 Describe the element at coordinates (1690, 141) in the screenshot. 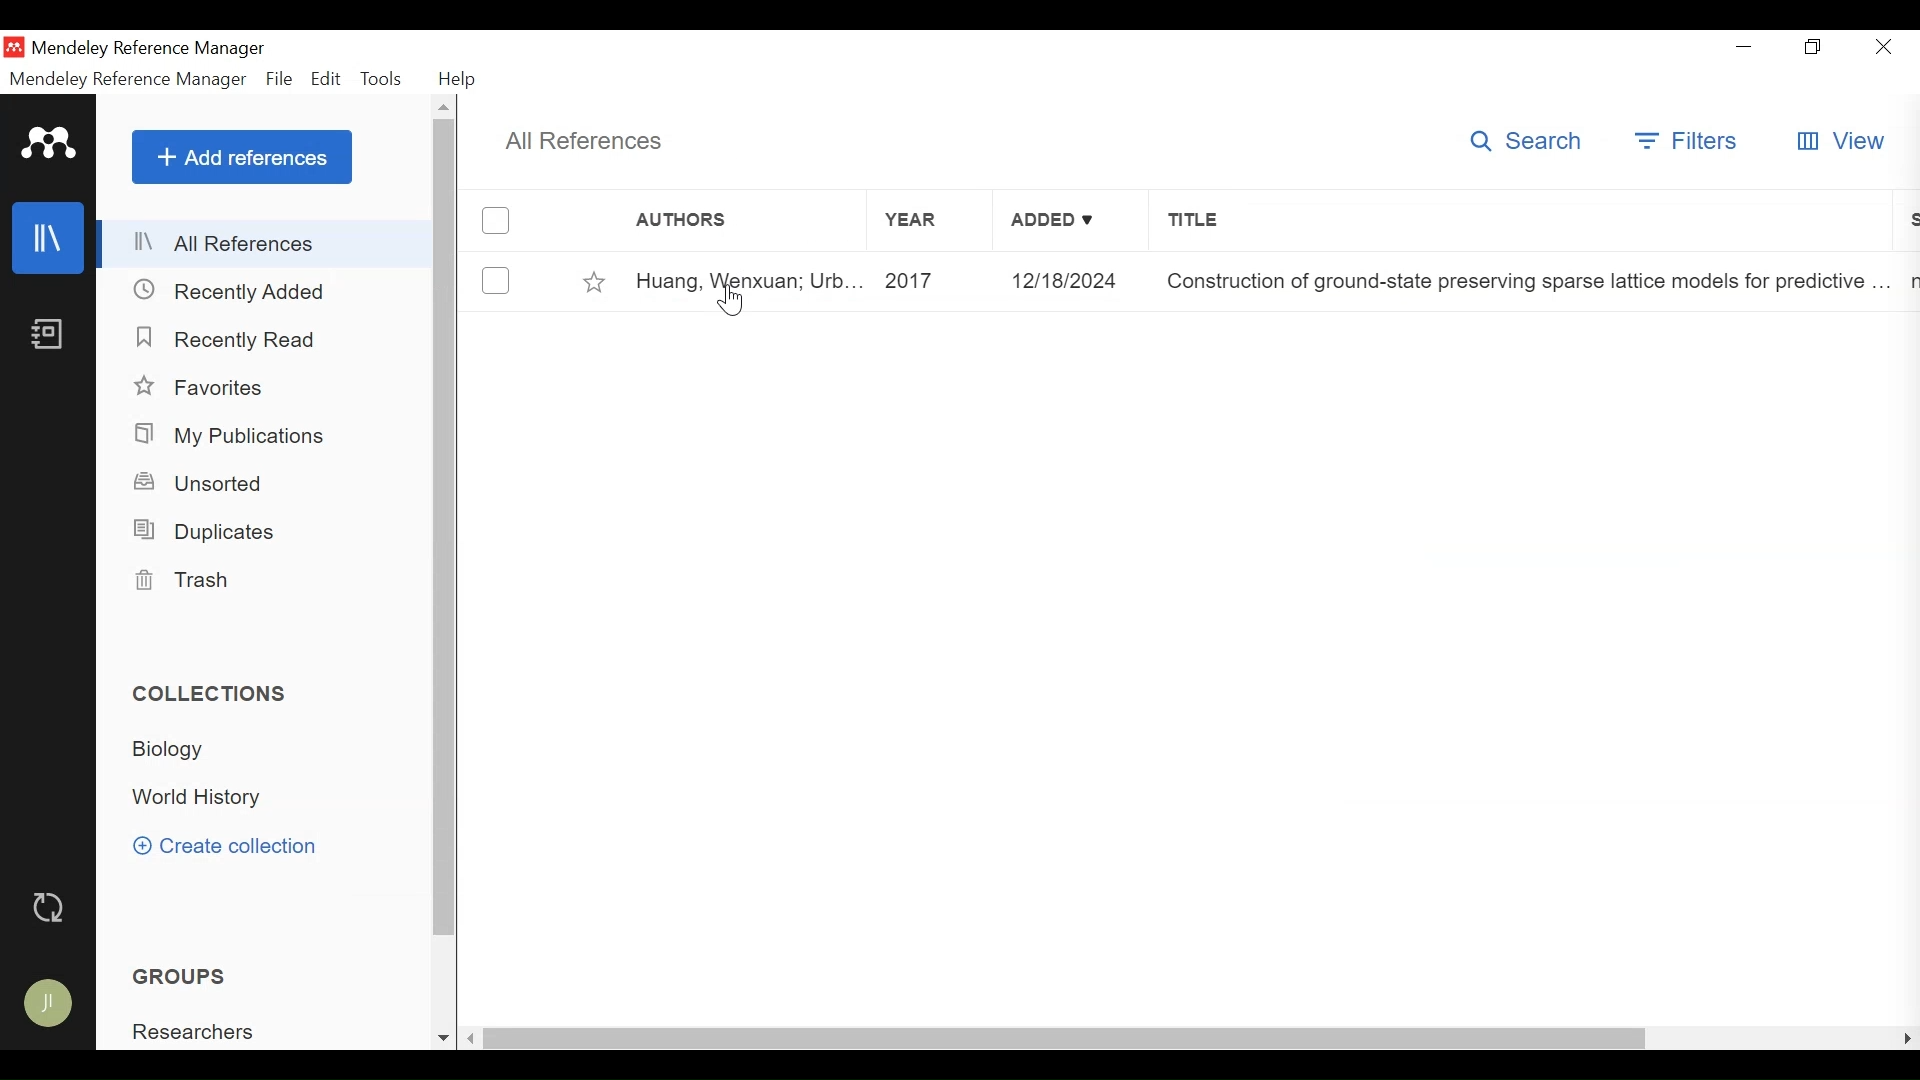

I see `Filters` at that location.